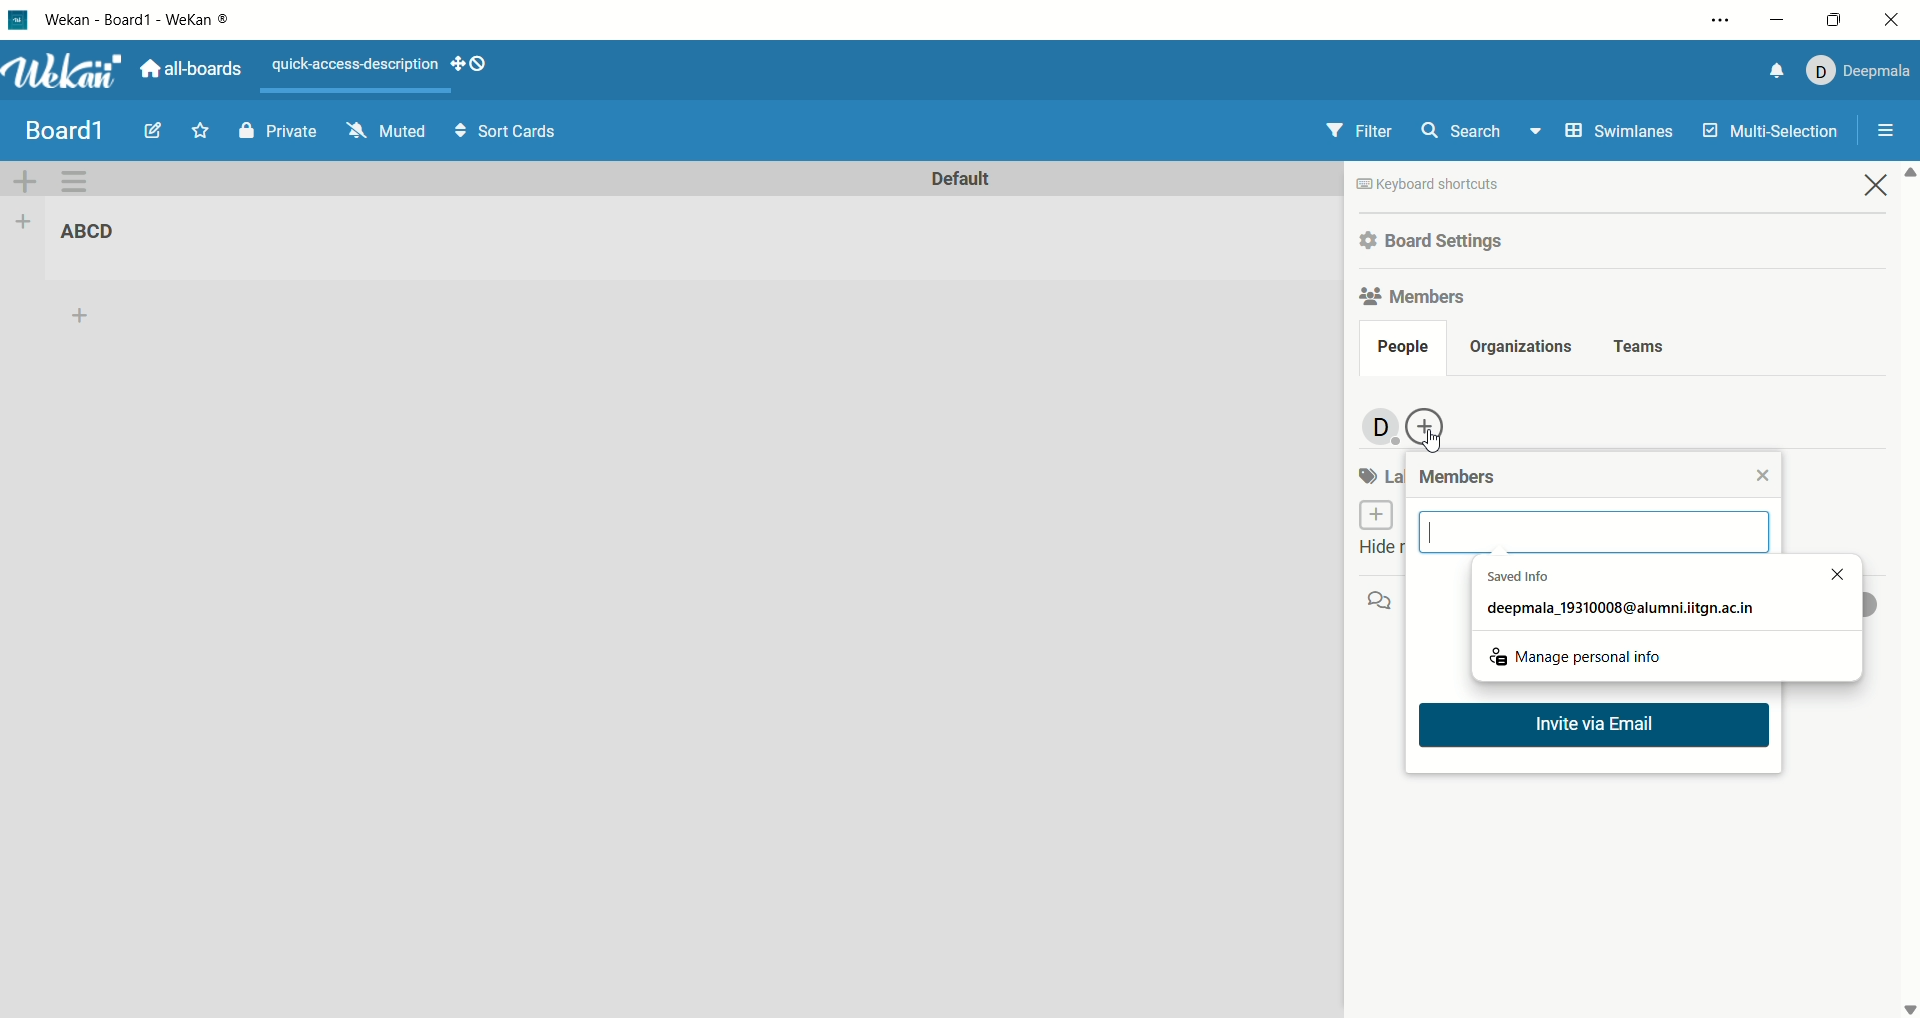 The image size is (1920, 1018). I want to click on show-desktop-drag-handles, so click(482, 62).